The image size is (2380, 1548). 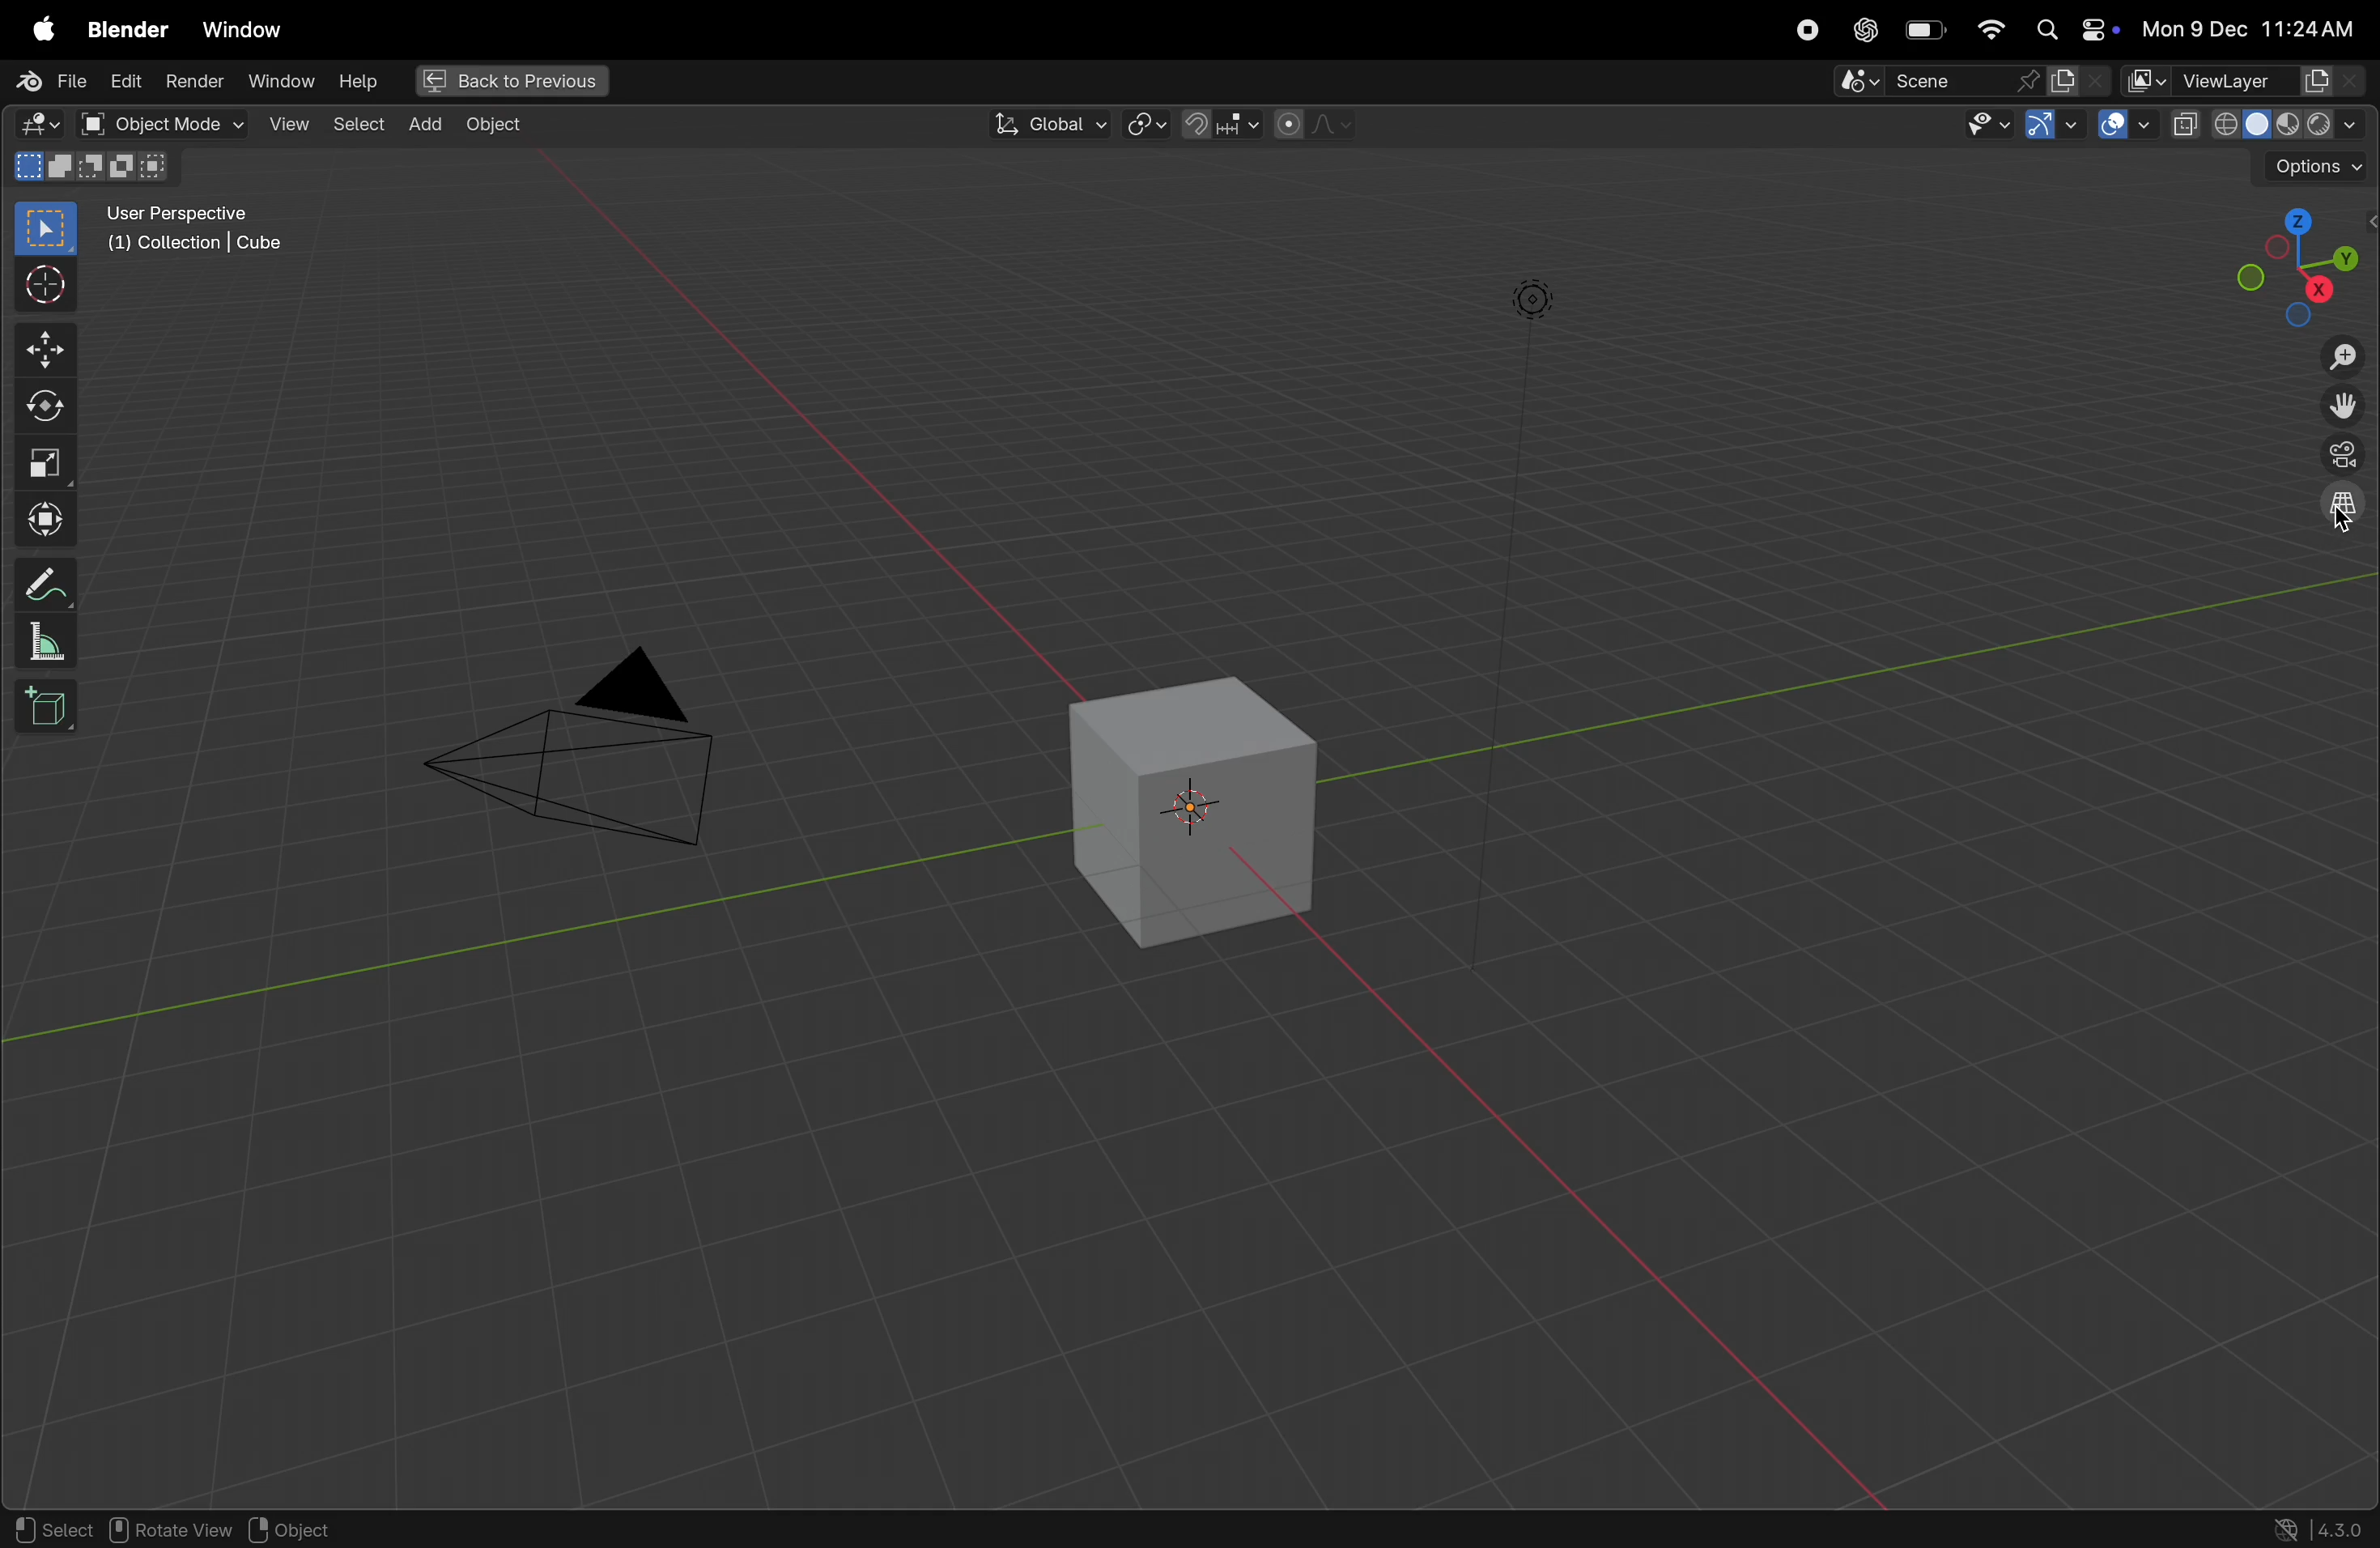 What do you see at coordinates (582, 755) in the screenshot?
I see `camera` at bounding box center [582, 755].